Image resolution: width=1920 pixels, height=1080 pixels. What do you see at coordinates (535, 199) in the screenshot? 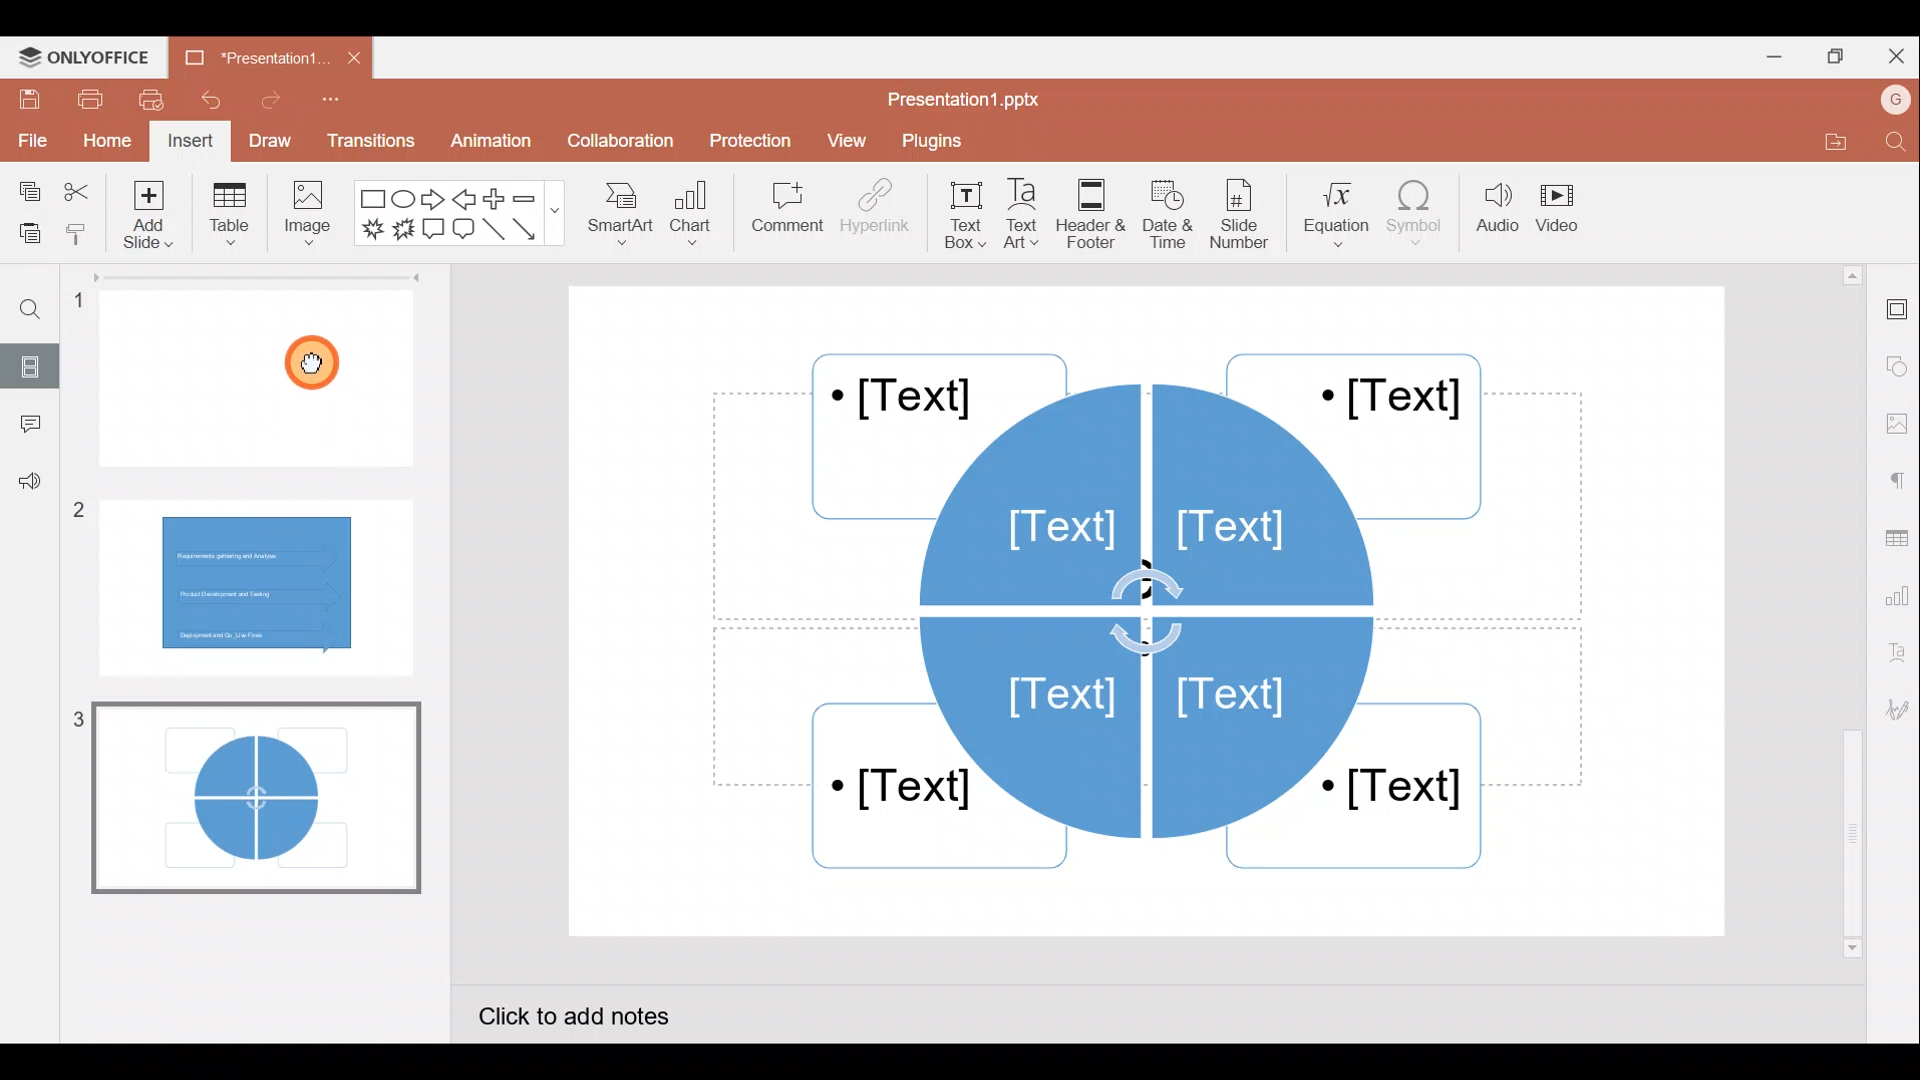
I see `Minus` at bounding box center [535, 199].